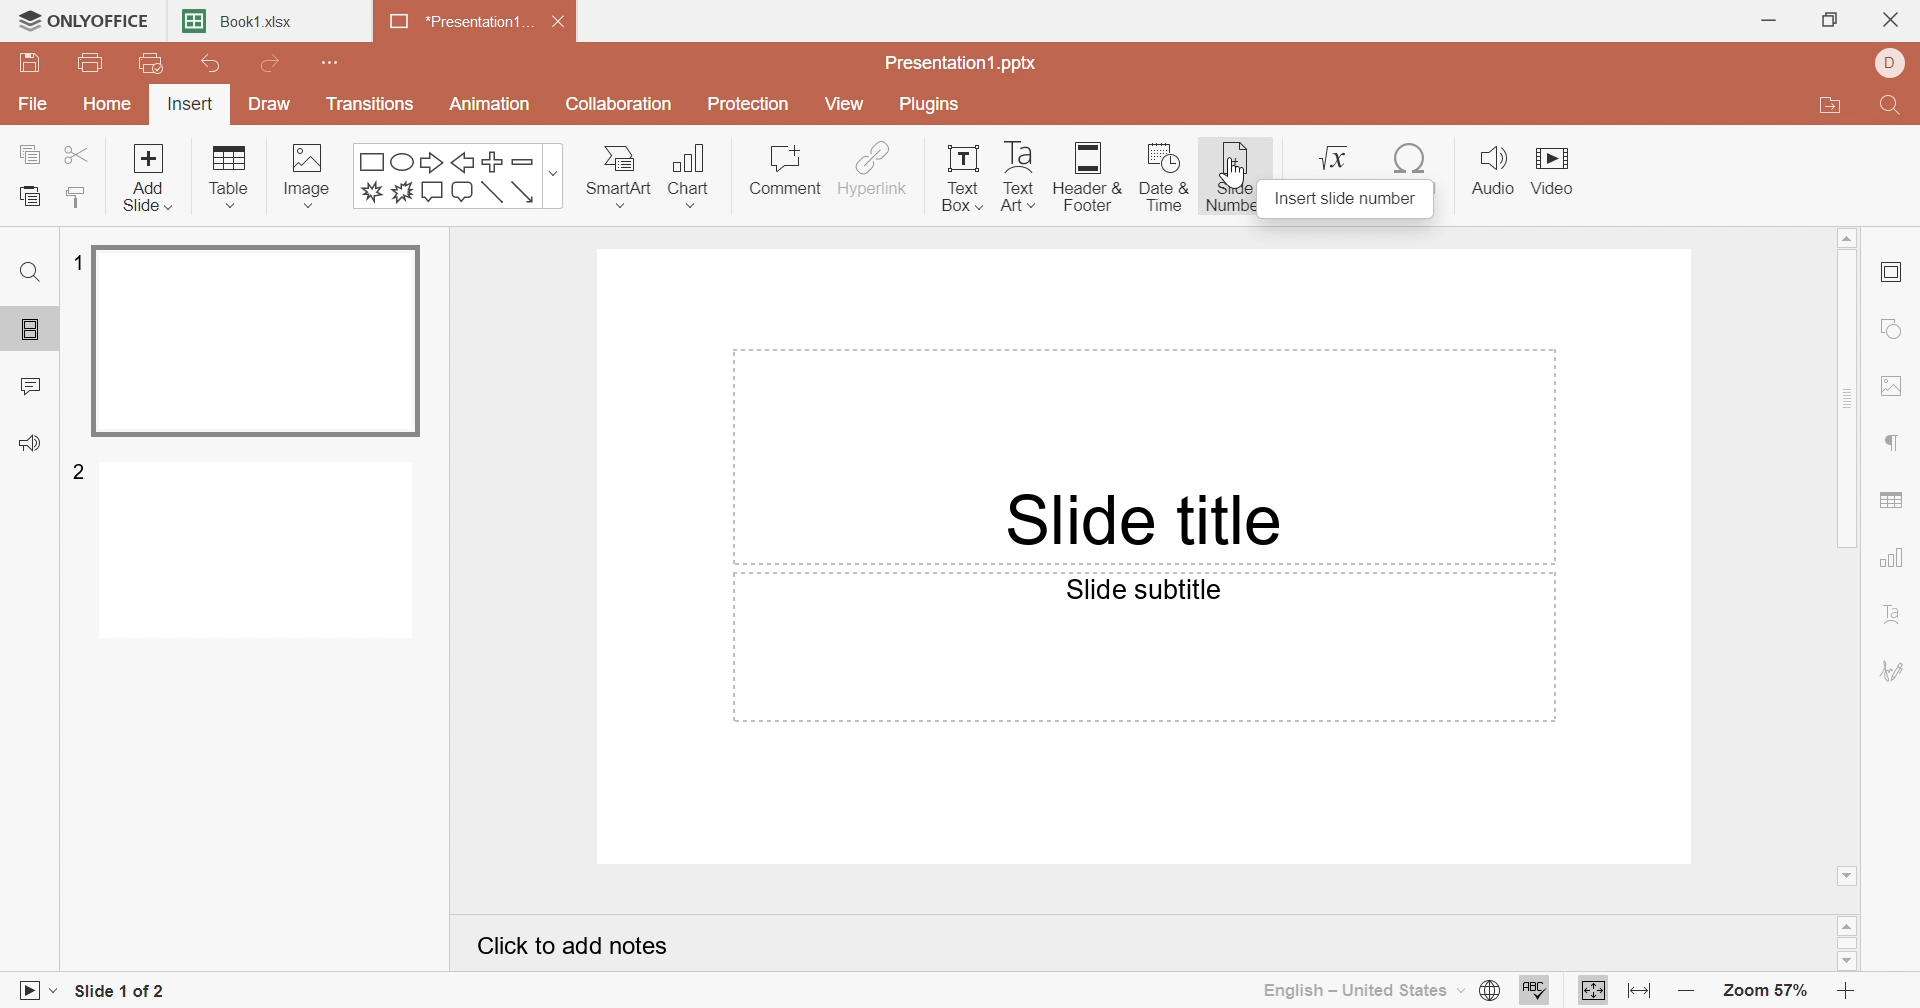 The image size is (1920, 1008). What do you see at coordinates (77, 197) in the screenshot?
I see `Copy Style` at bounding box center [77, 197].